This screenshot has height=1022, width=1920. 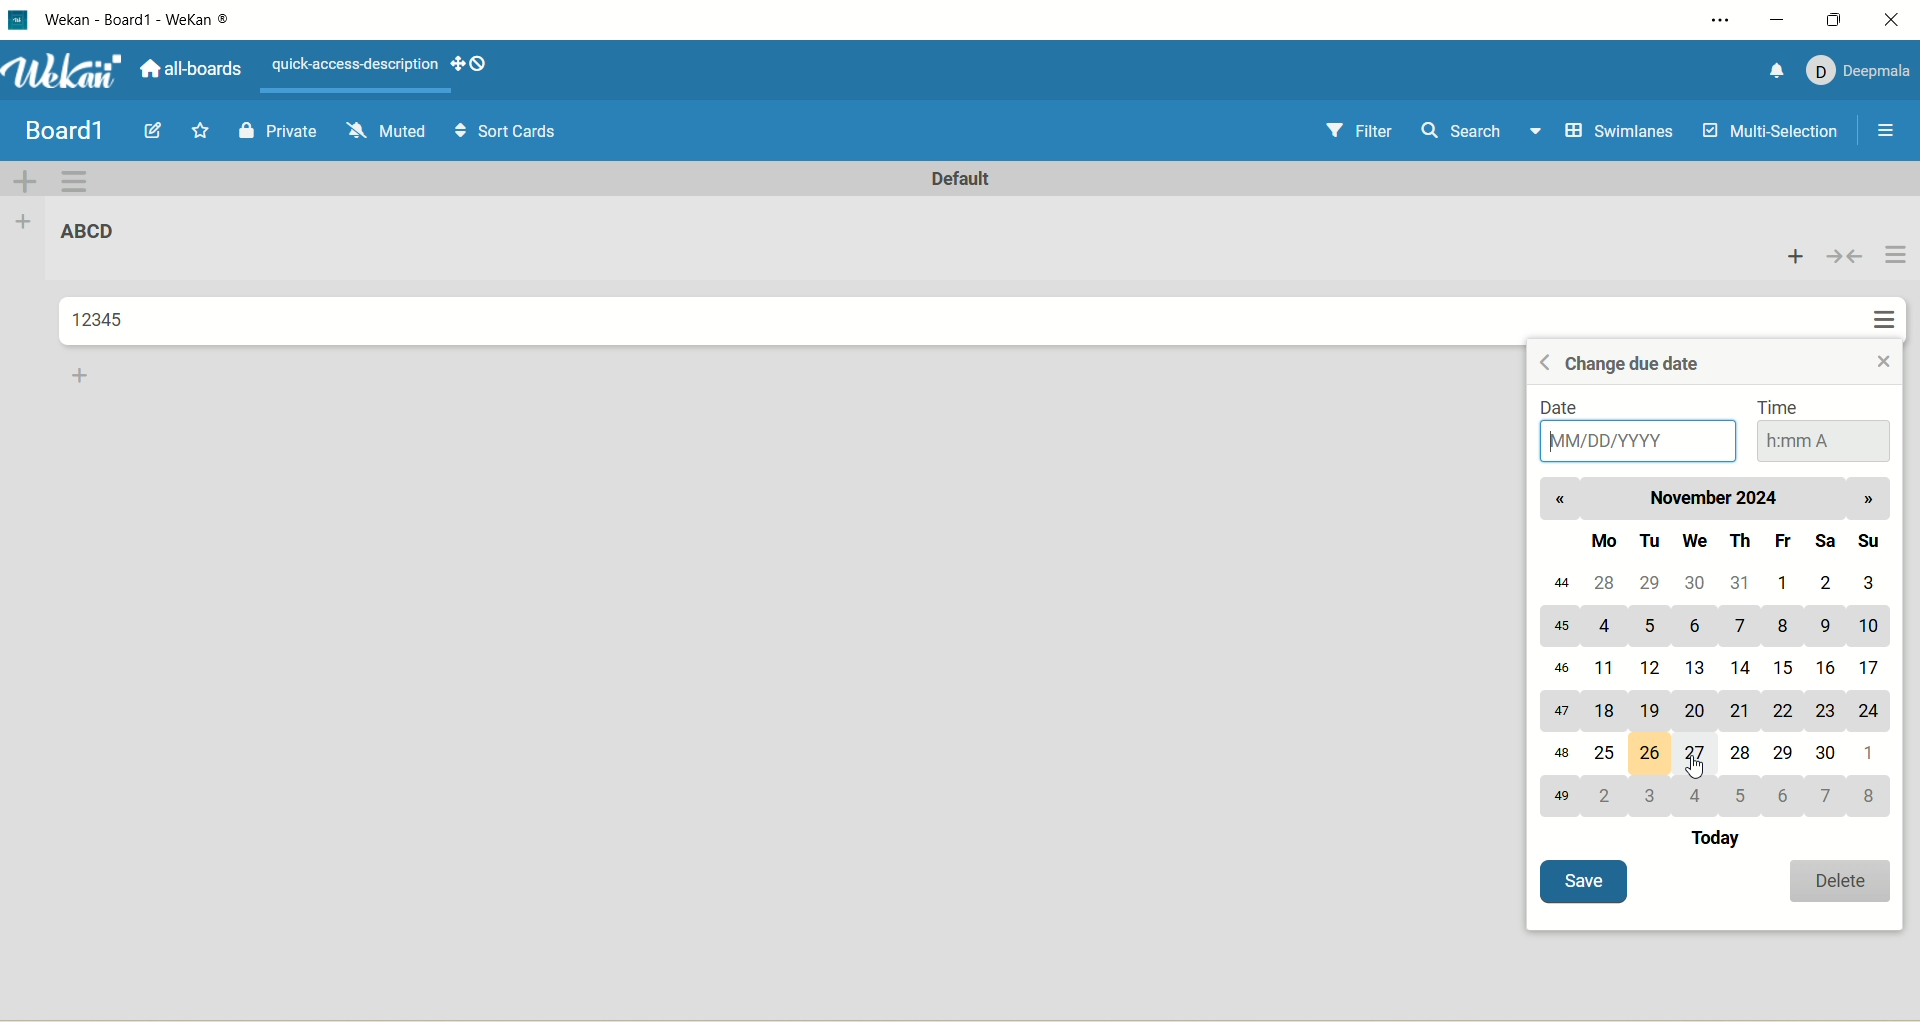 I want to click on account, so click(x=1861, y=74).